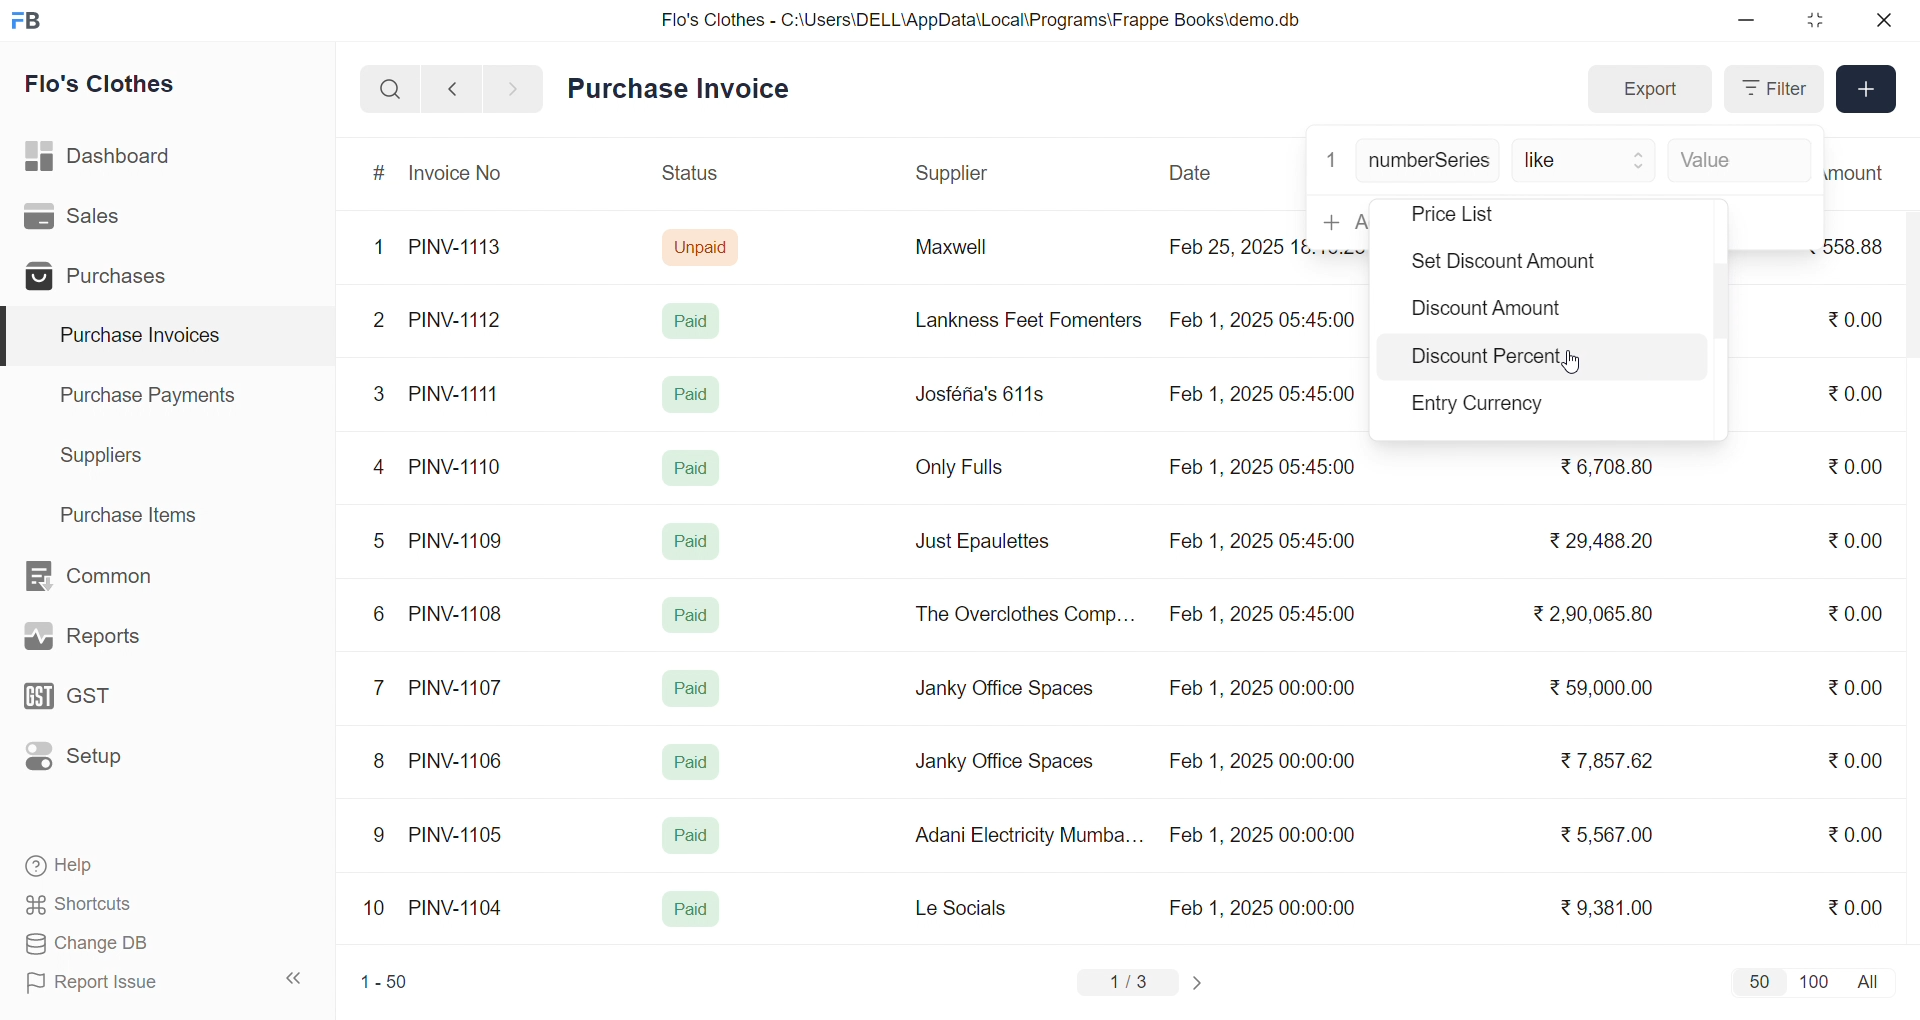 This screenshot has height=1020, width=1920. What do you see at coordinates (1486, 406) in the screenshot?
I see `Entry Currency` at bounding box center [1486, 406].